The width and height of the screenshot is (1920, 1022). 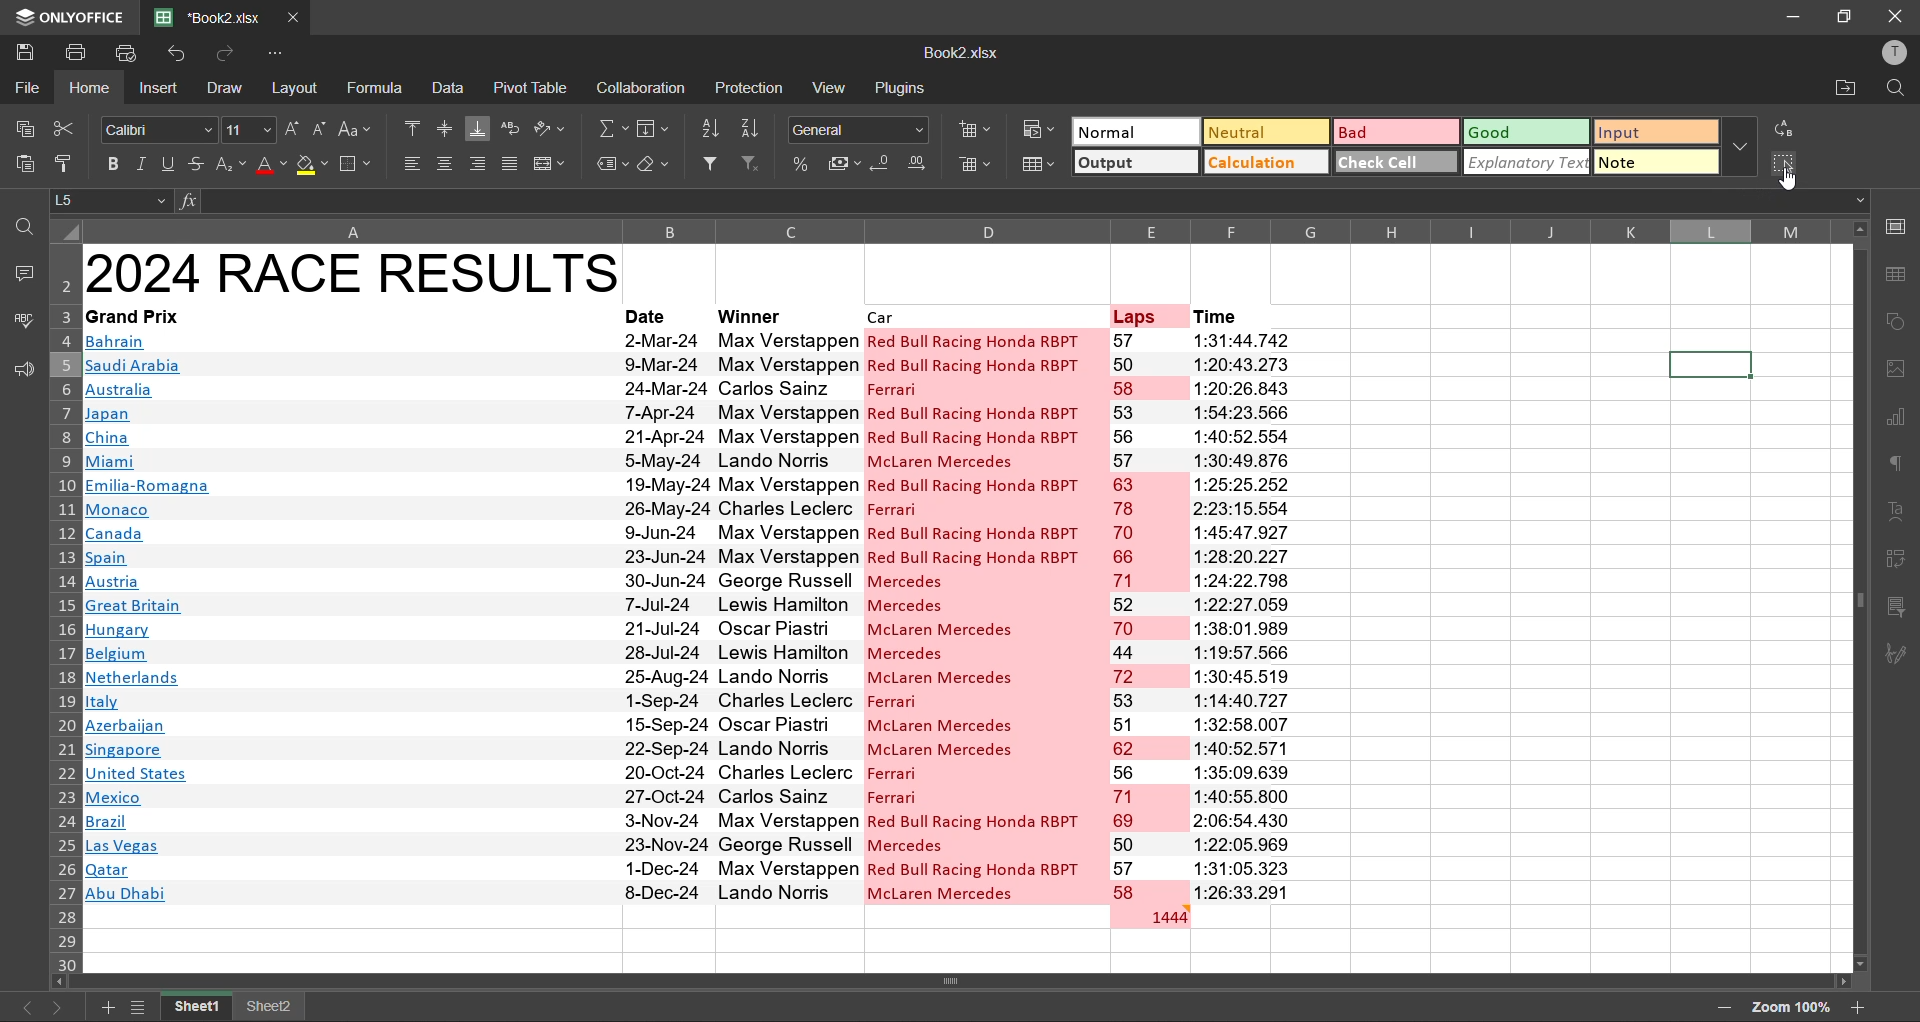 What do you see at coordinates (882, 165) in the screenshot?
I see `decrease decimal` at bounding box center [882, 165].